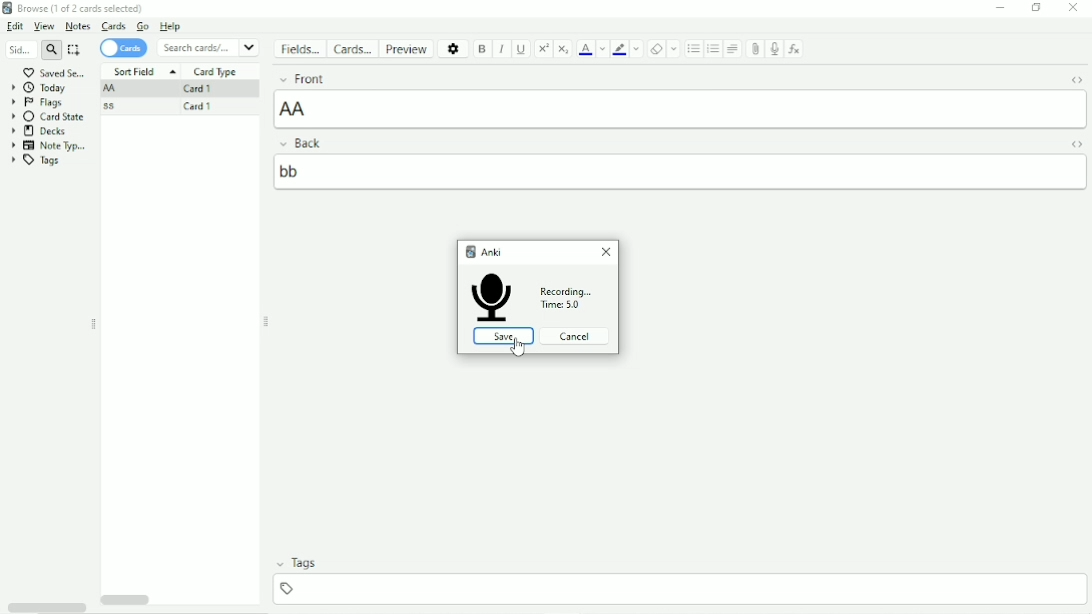 This screenshot has width=1092, height=614. What do you see at coordinates (772, 49) in the screenshot?
I see `Record audio` at bounding box center [772, 49].